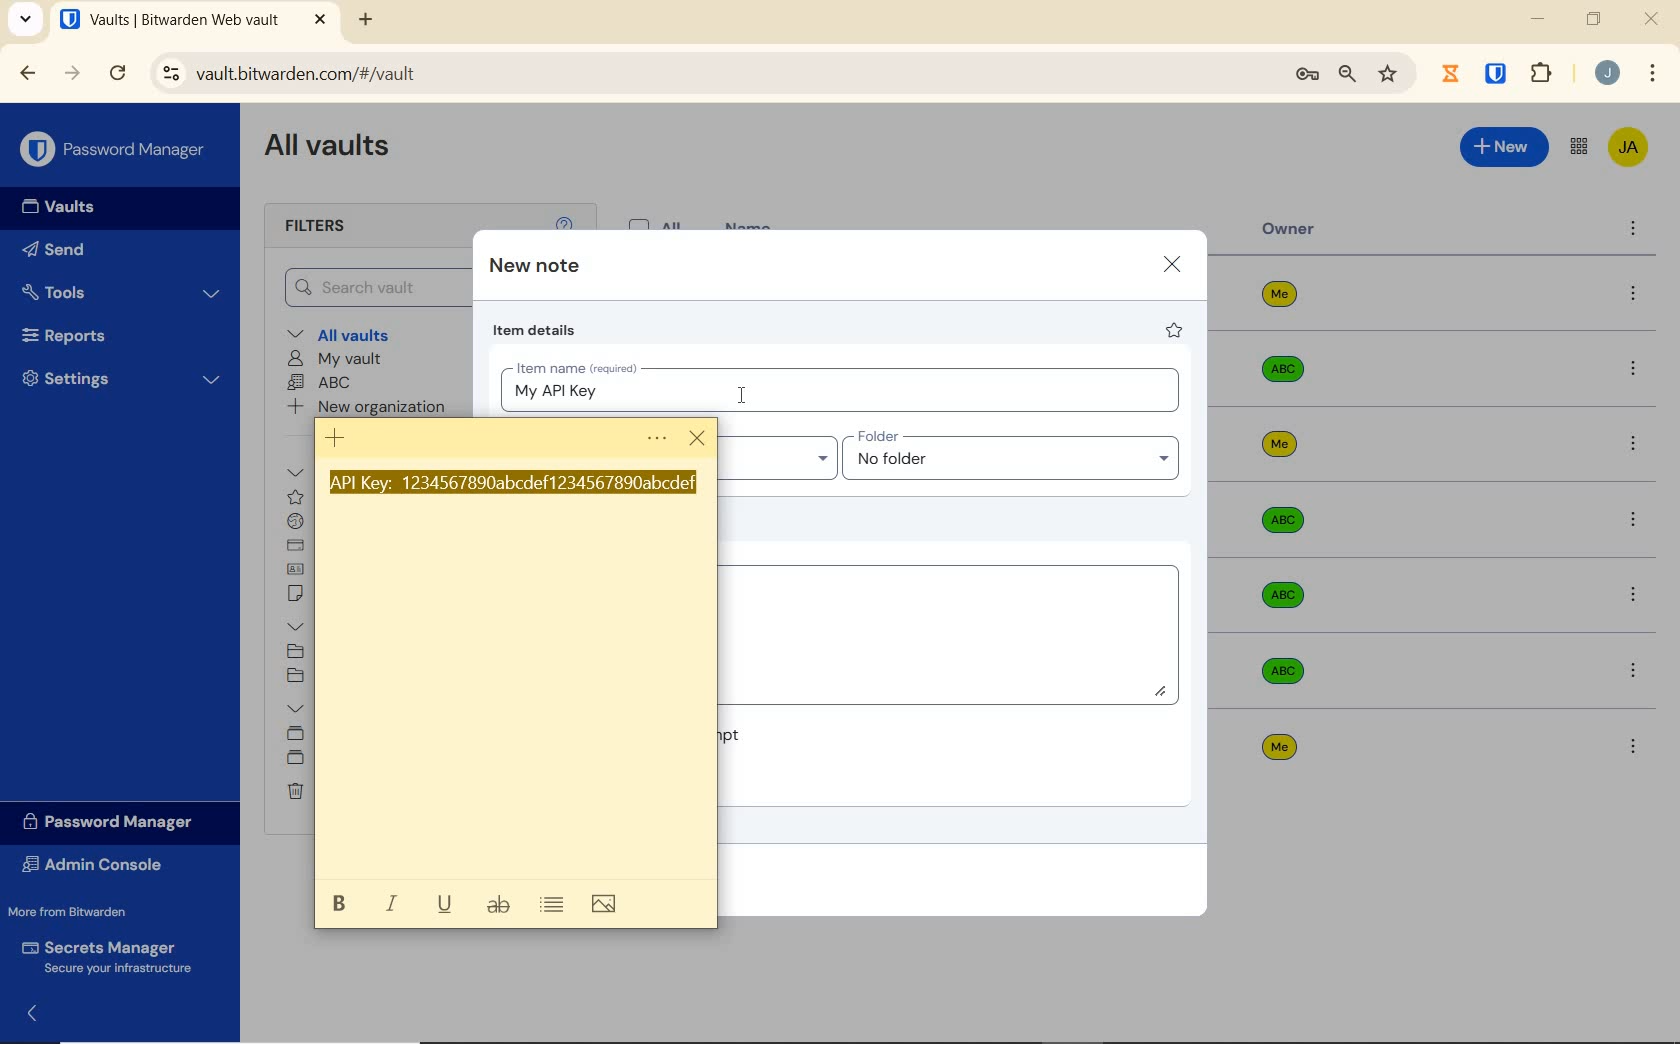 This screenshot has height=1044, width=1680. Describe the element at coordinates (368, 20) in the screenshot. I see `NEW TAB` at that location.